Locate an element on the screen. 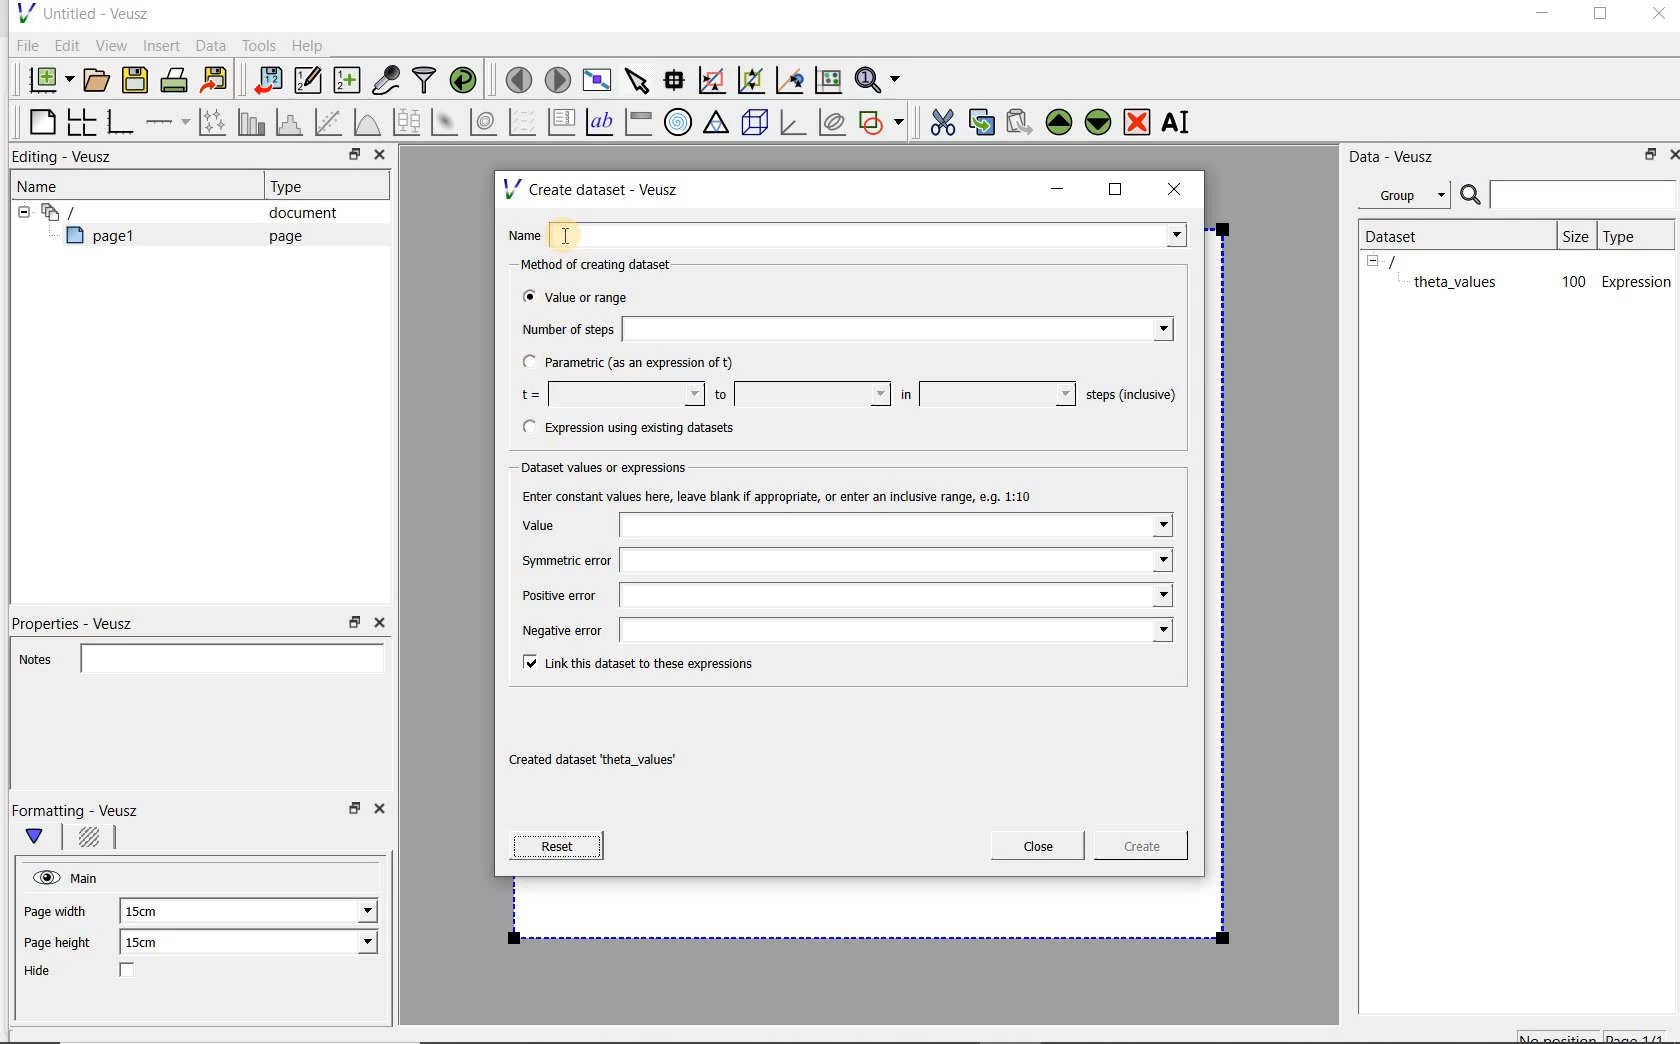 The height and width of the screenshot is (1044, 1680). restore down is located at coordinates (1645, 158).